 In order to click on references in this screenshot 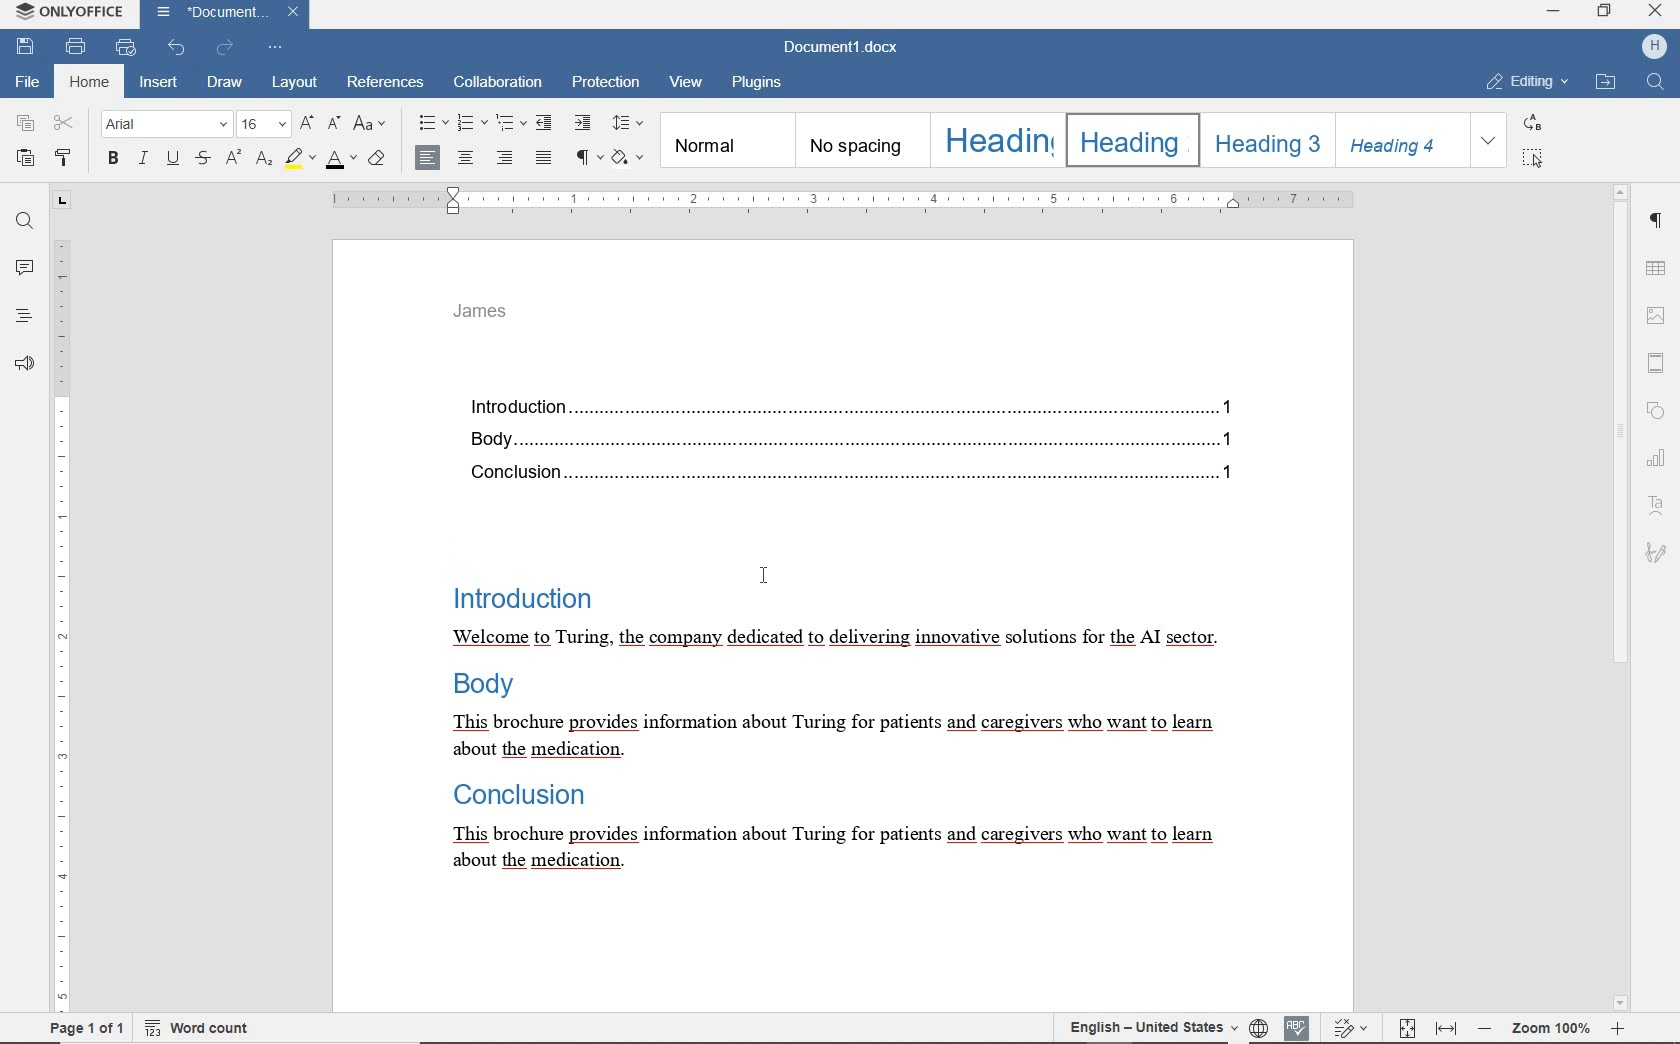, I will do `click(387, 85)`.